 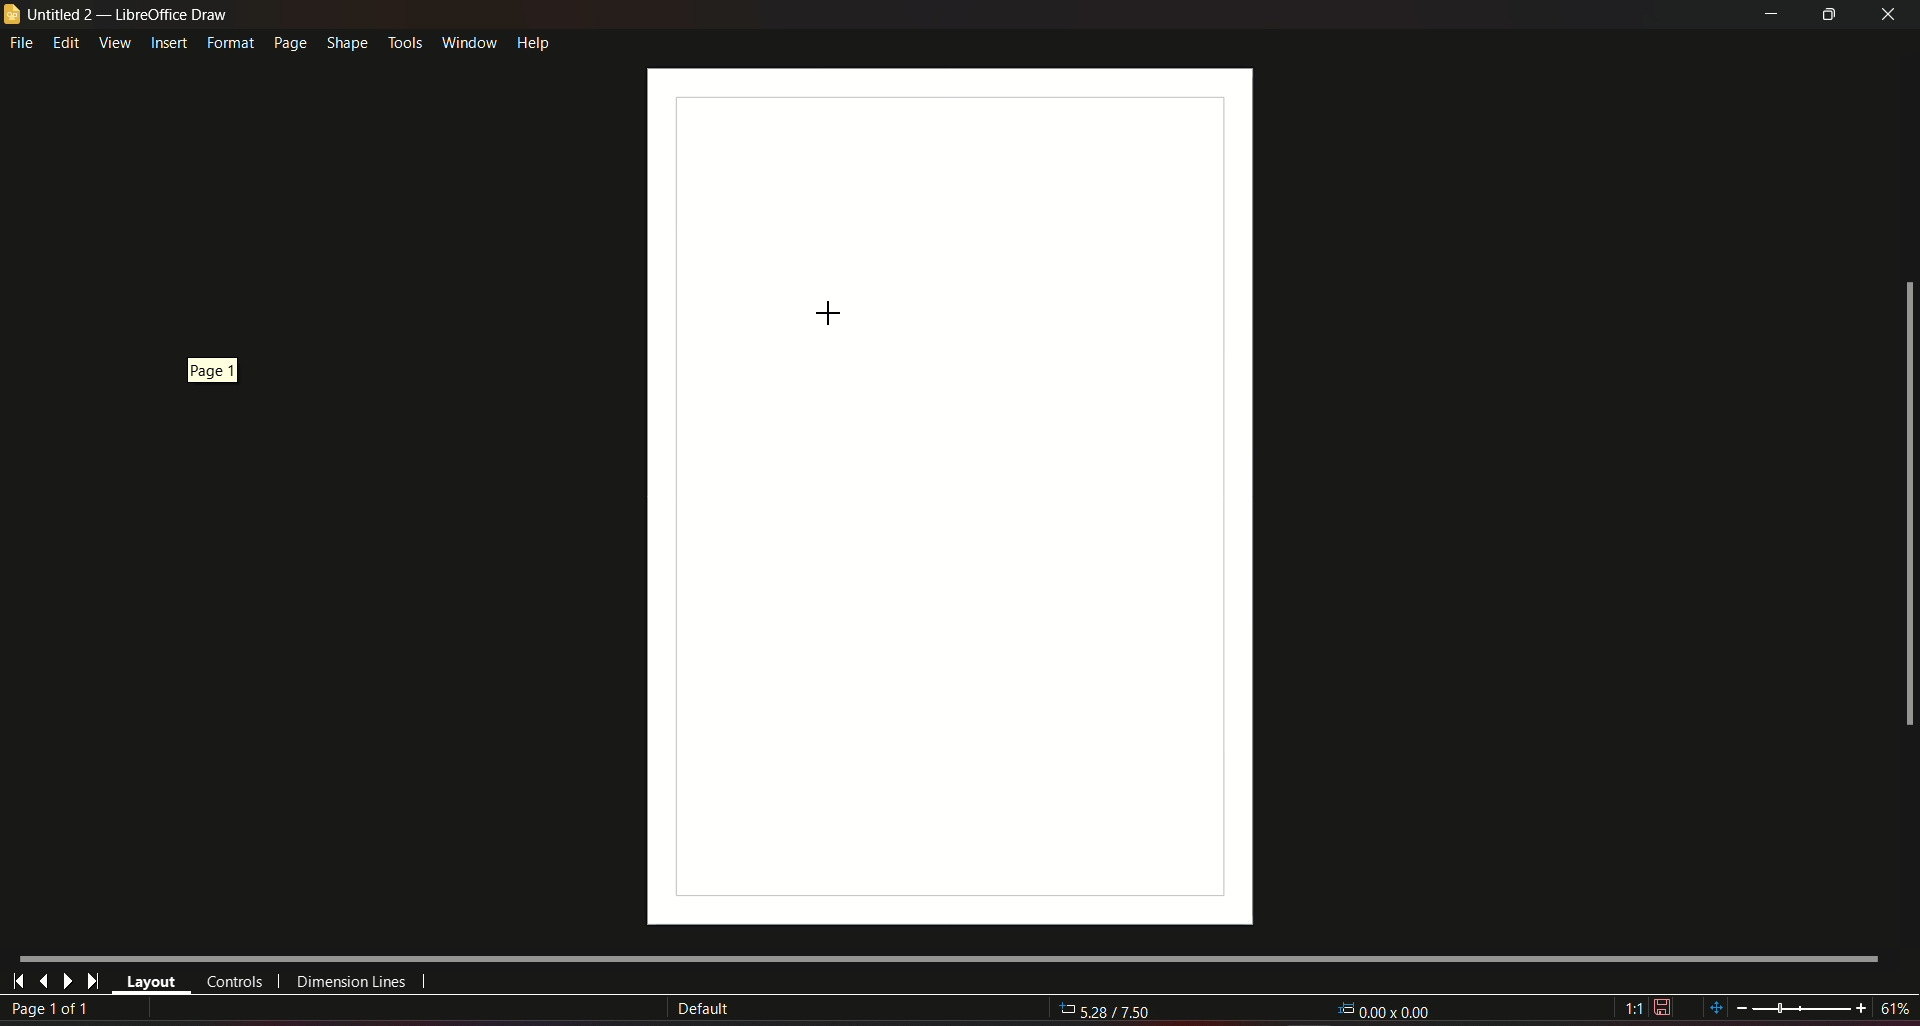 I want to click on layout, so click(x=151, y=983).